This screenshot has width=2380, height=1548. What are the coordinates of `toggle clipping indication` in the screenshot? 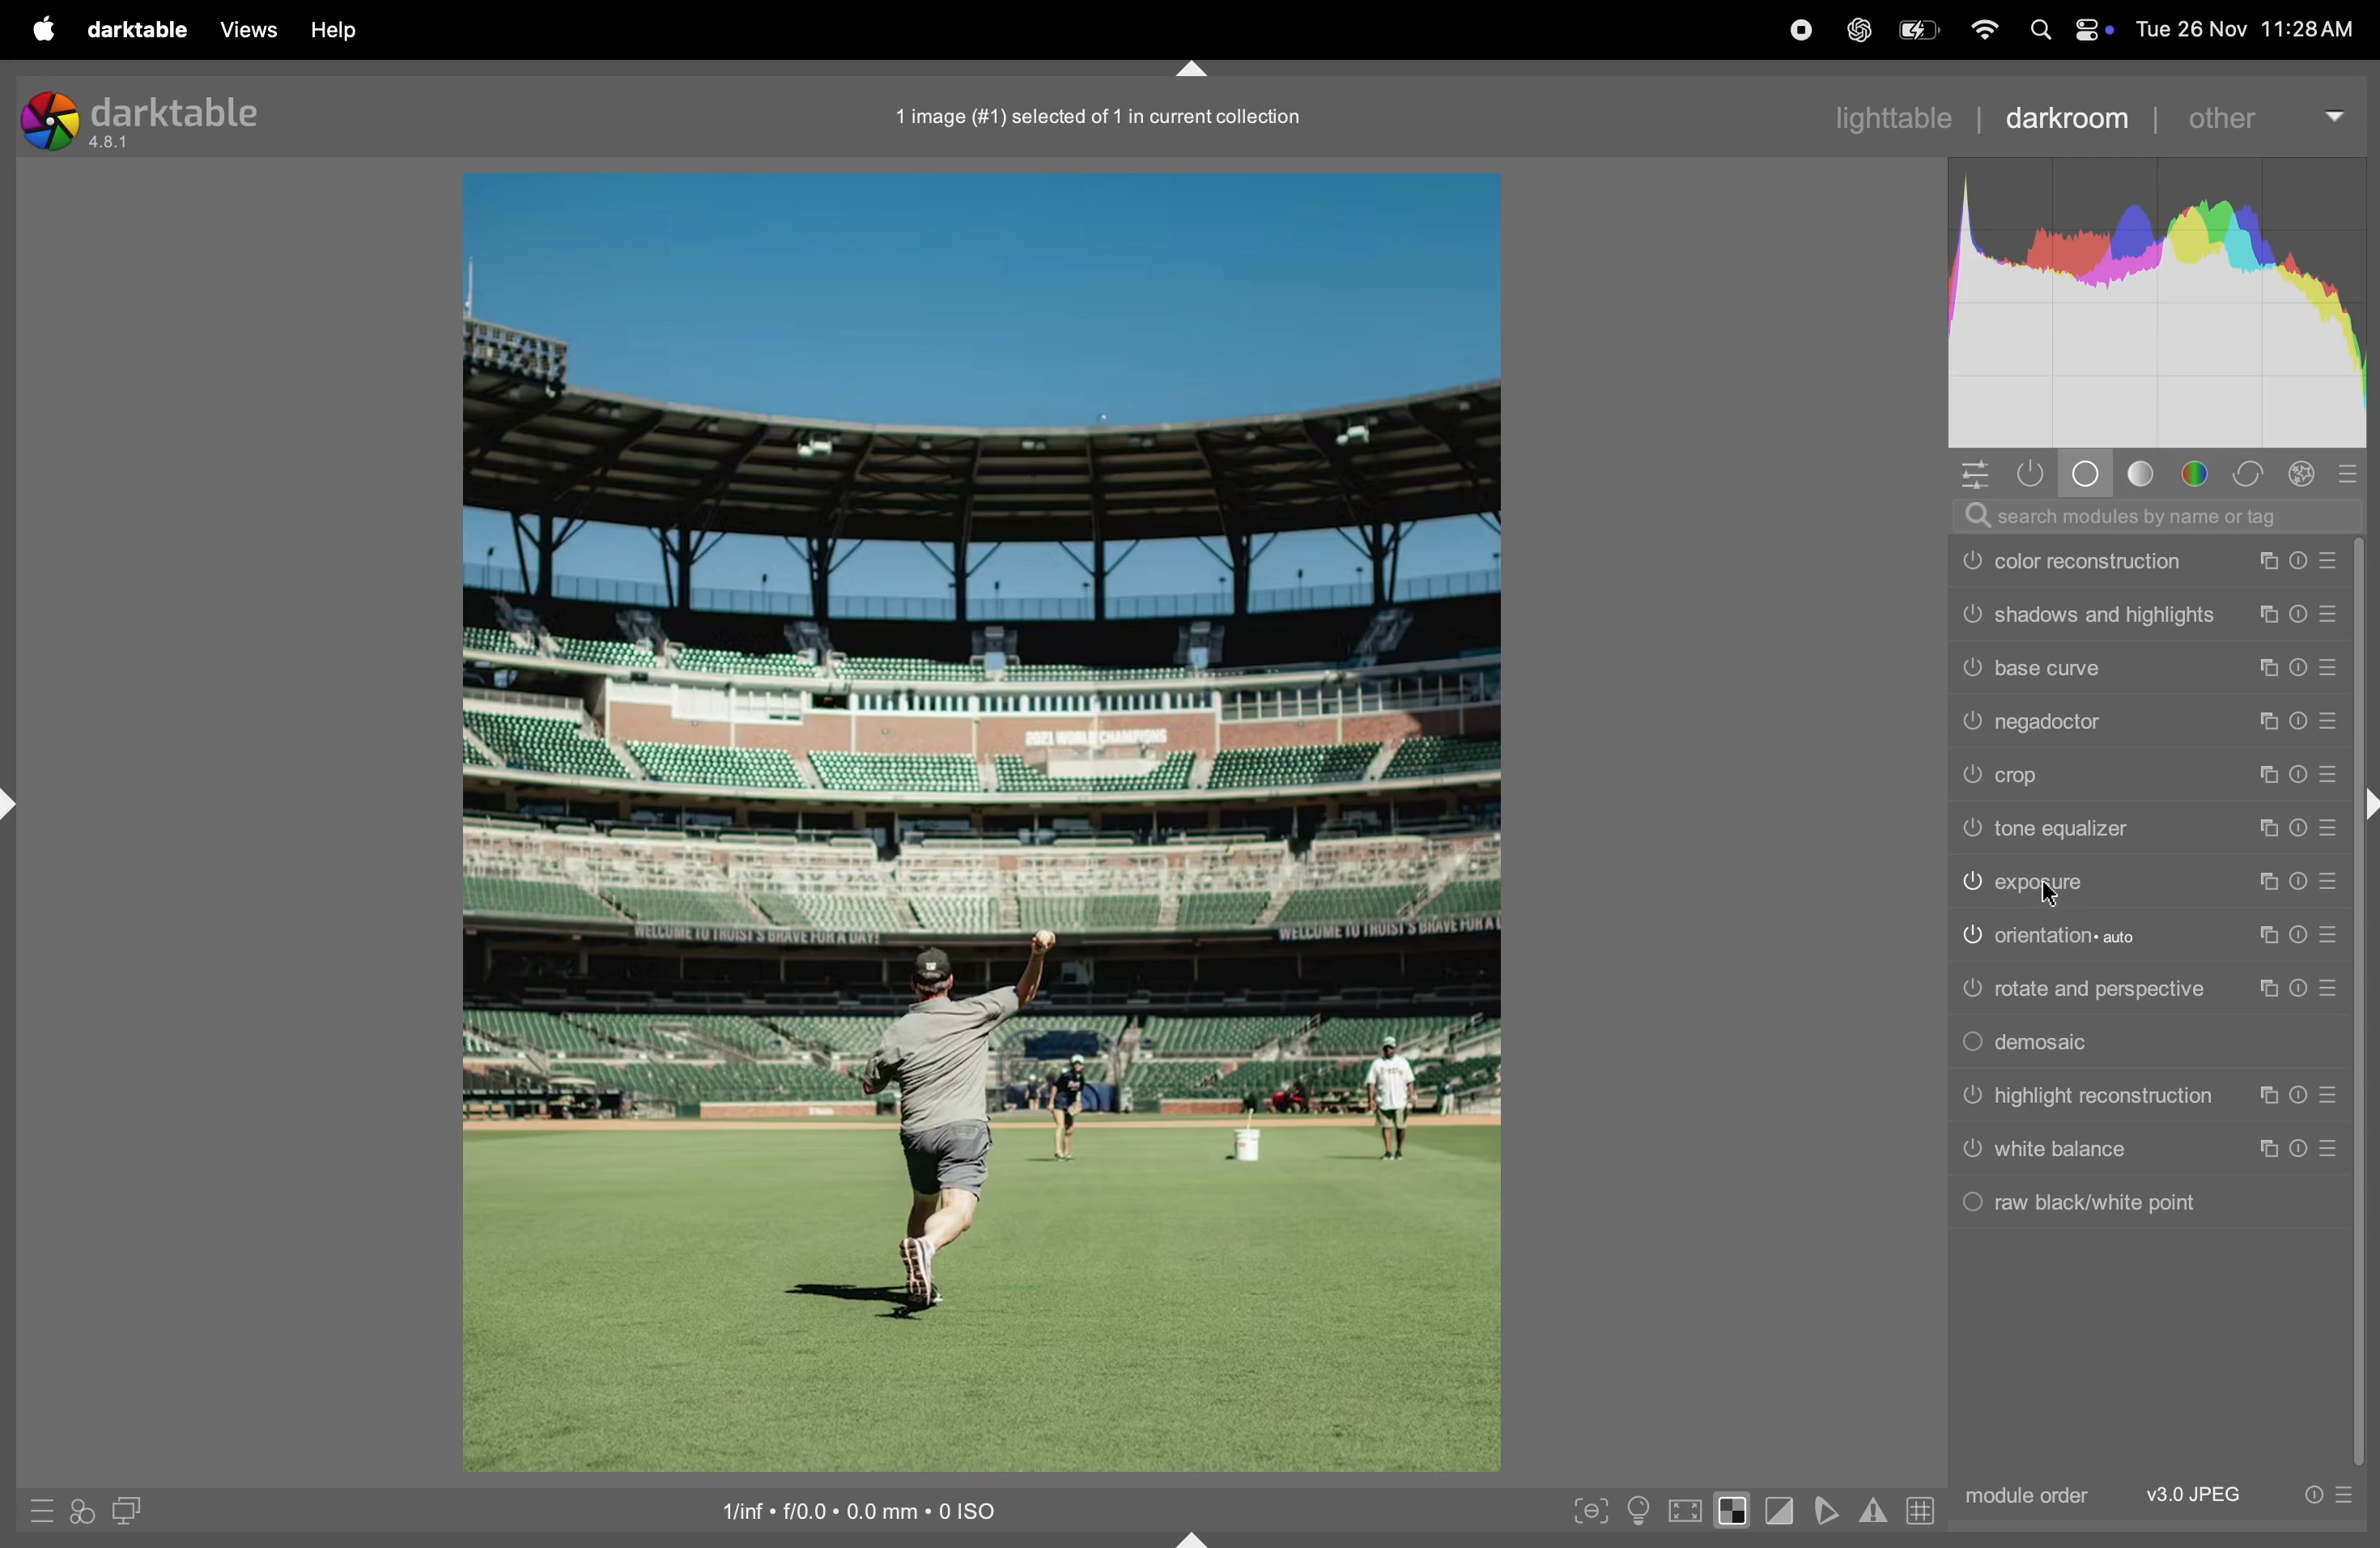 It's located at (1784, 1512).